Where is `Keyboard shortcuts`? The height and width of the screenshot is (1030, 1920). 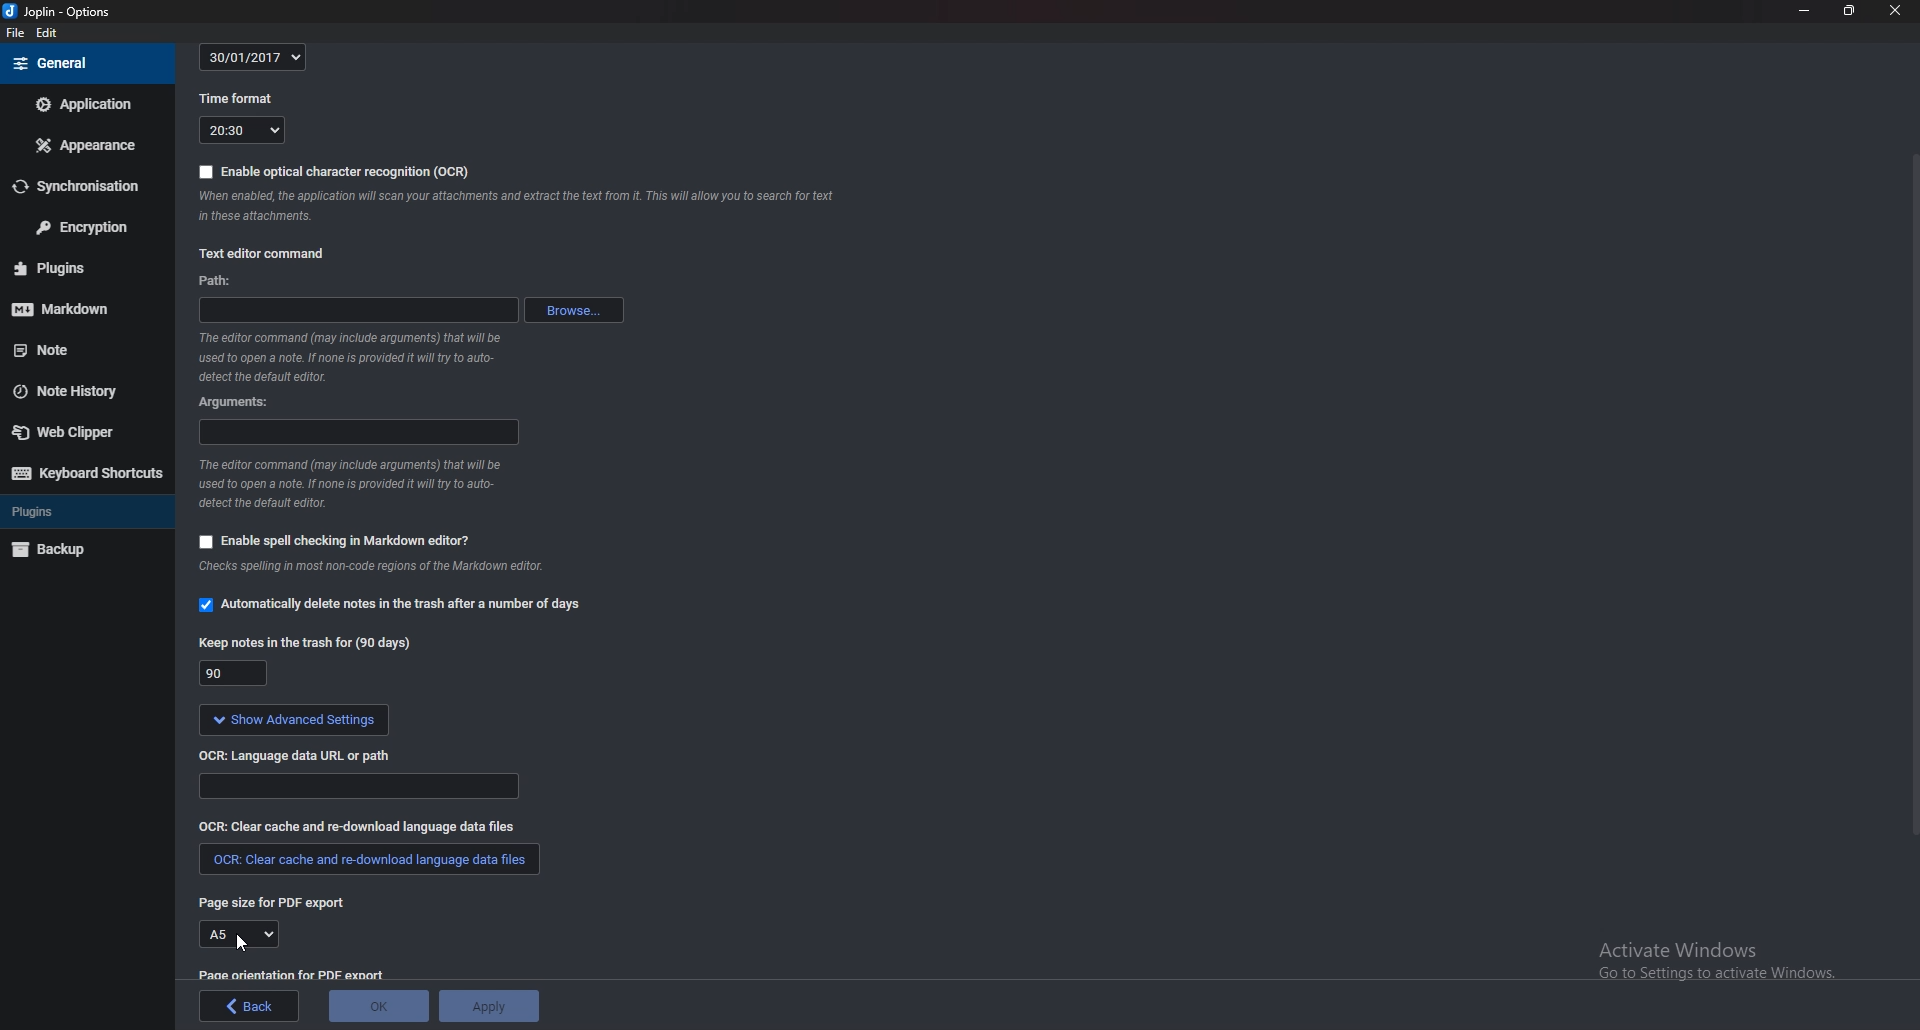
Keyboard shortcuts is located at coordinates (86, 474).